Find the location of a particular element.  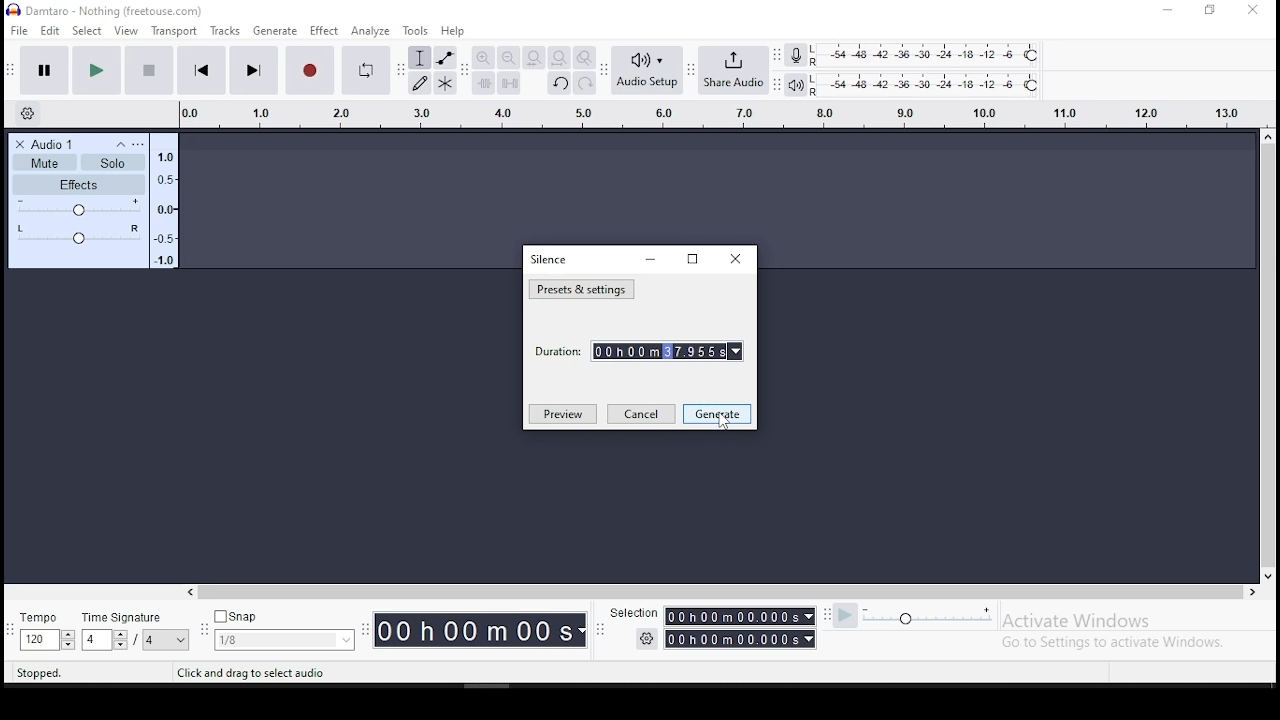

enable looping is located at coordinates (367, 70).